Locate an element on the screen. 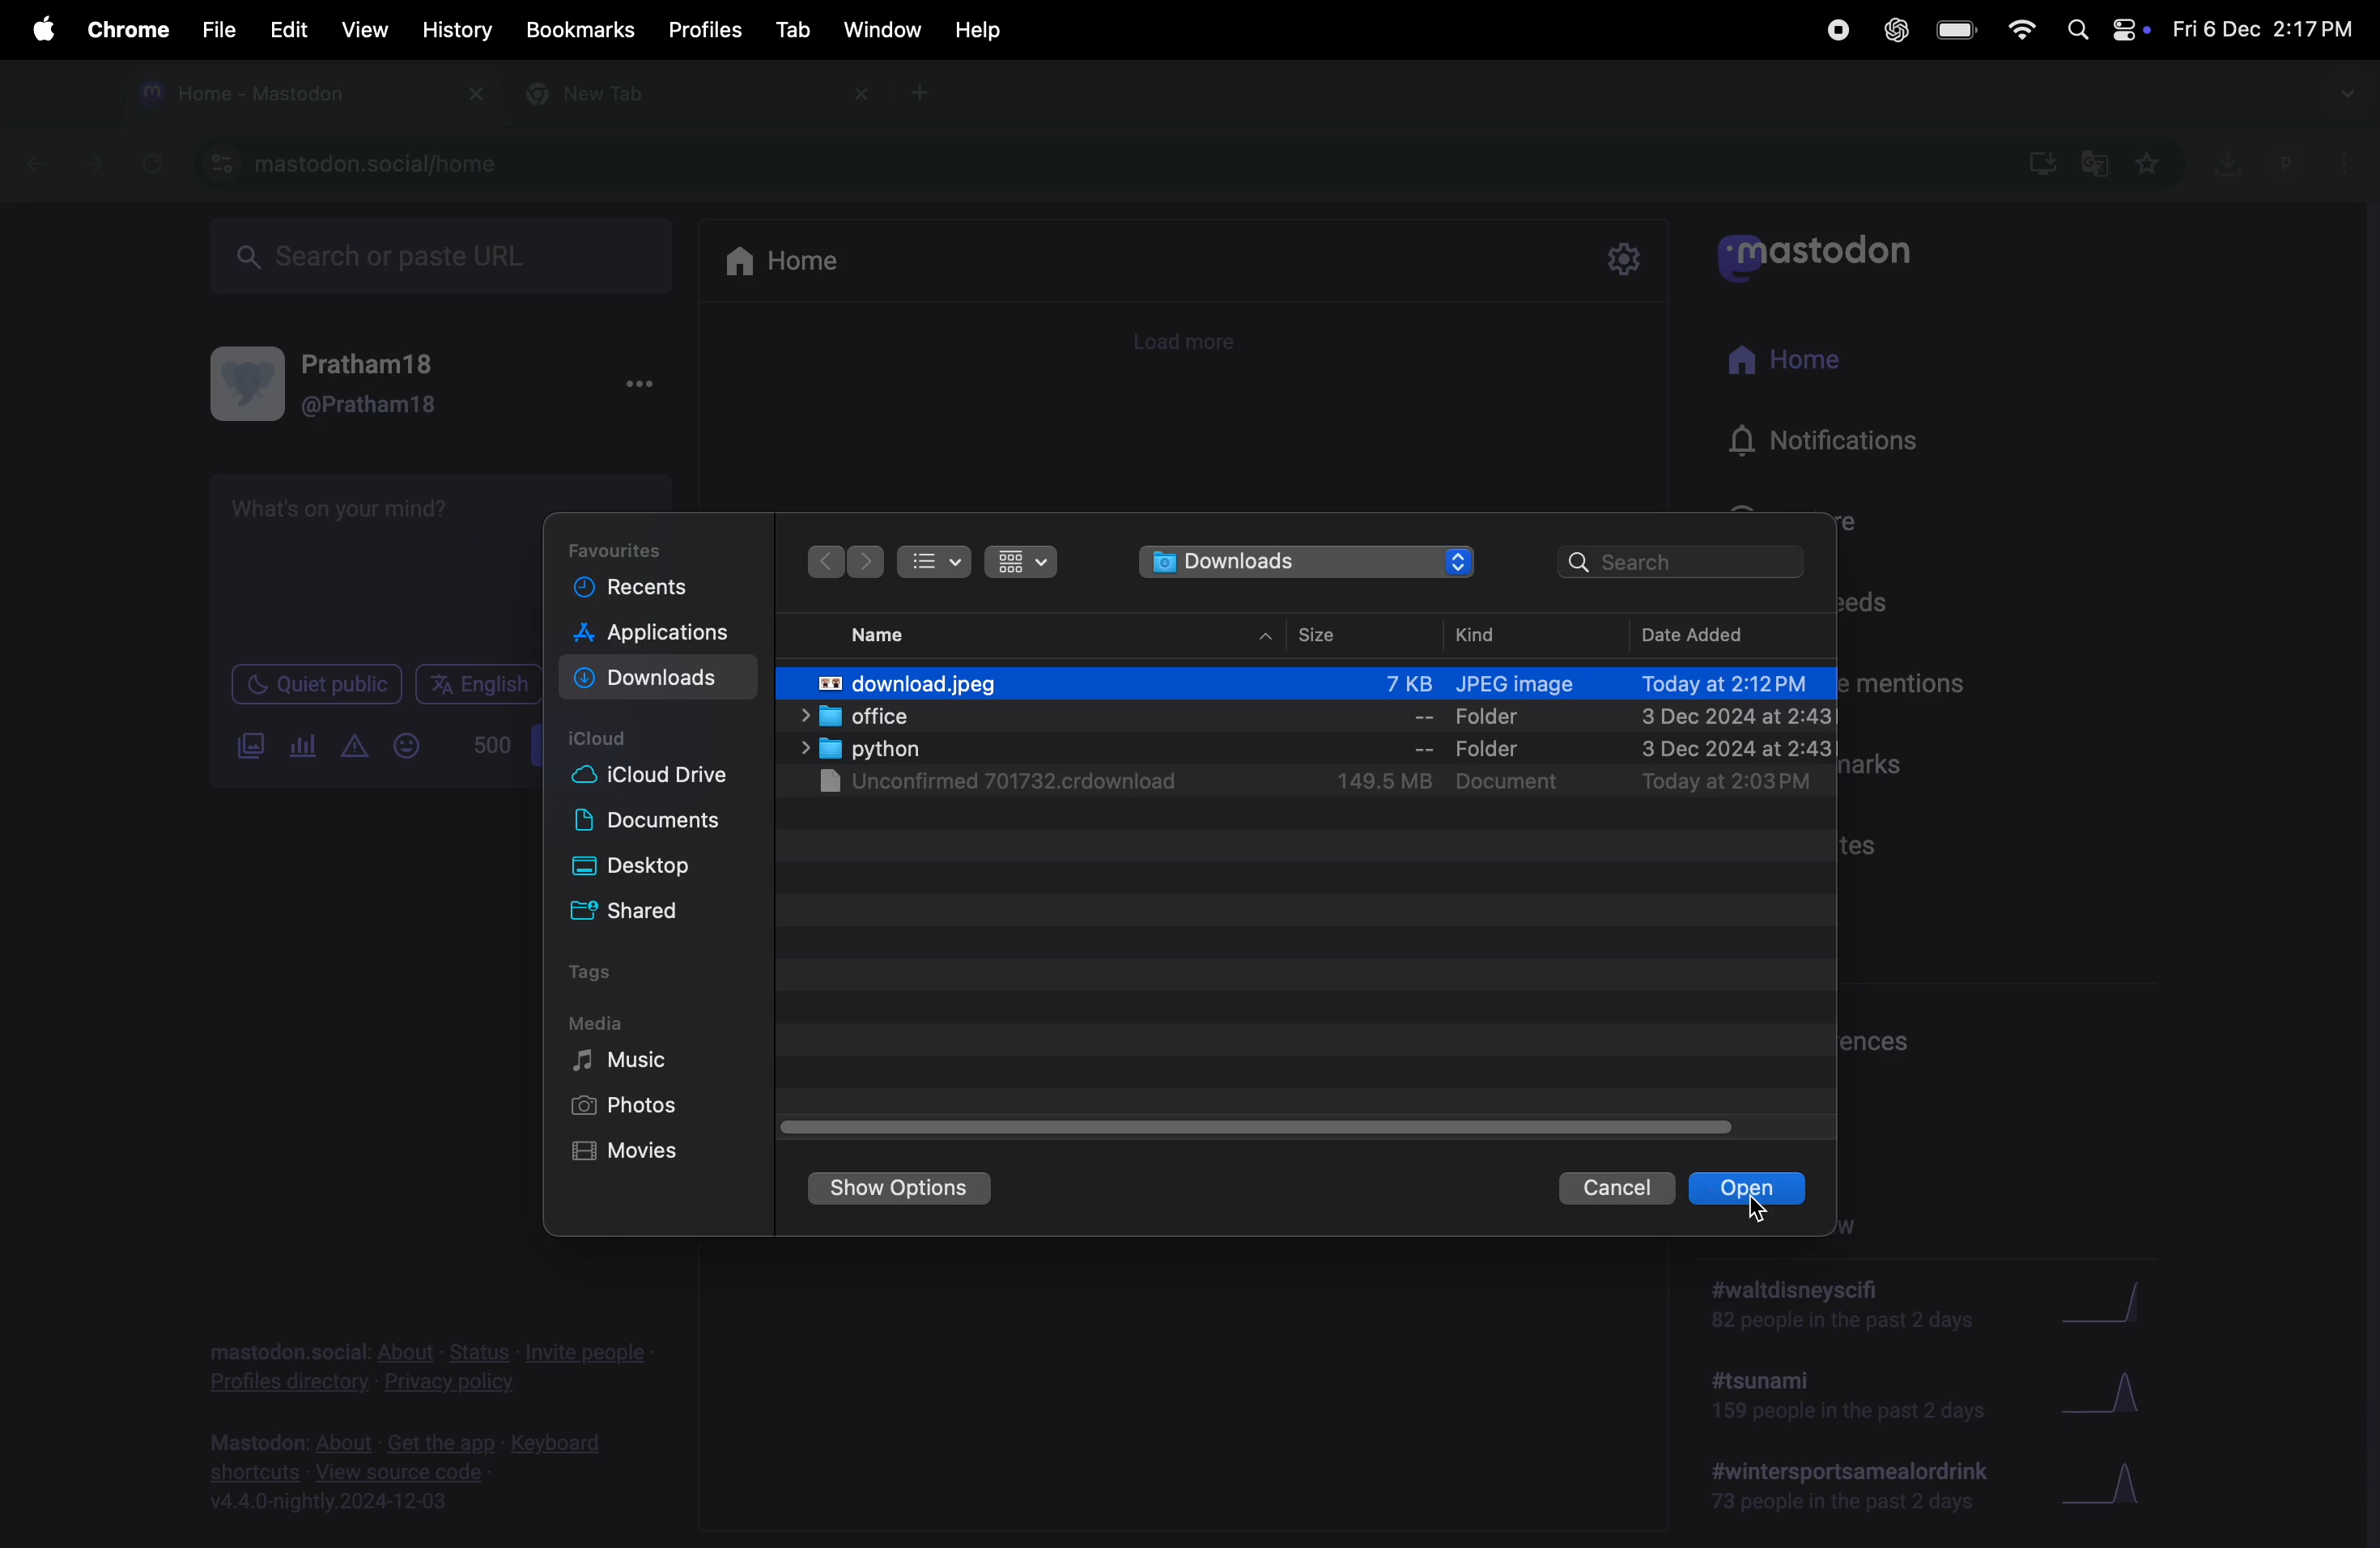 The width and height of the screenshot is (2380, 1548). ic loud drive is located at coordinates (652, 778).